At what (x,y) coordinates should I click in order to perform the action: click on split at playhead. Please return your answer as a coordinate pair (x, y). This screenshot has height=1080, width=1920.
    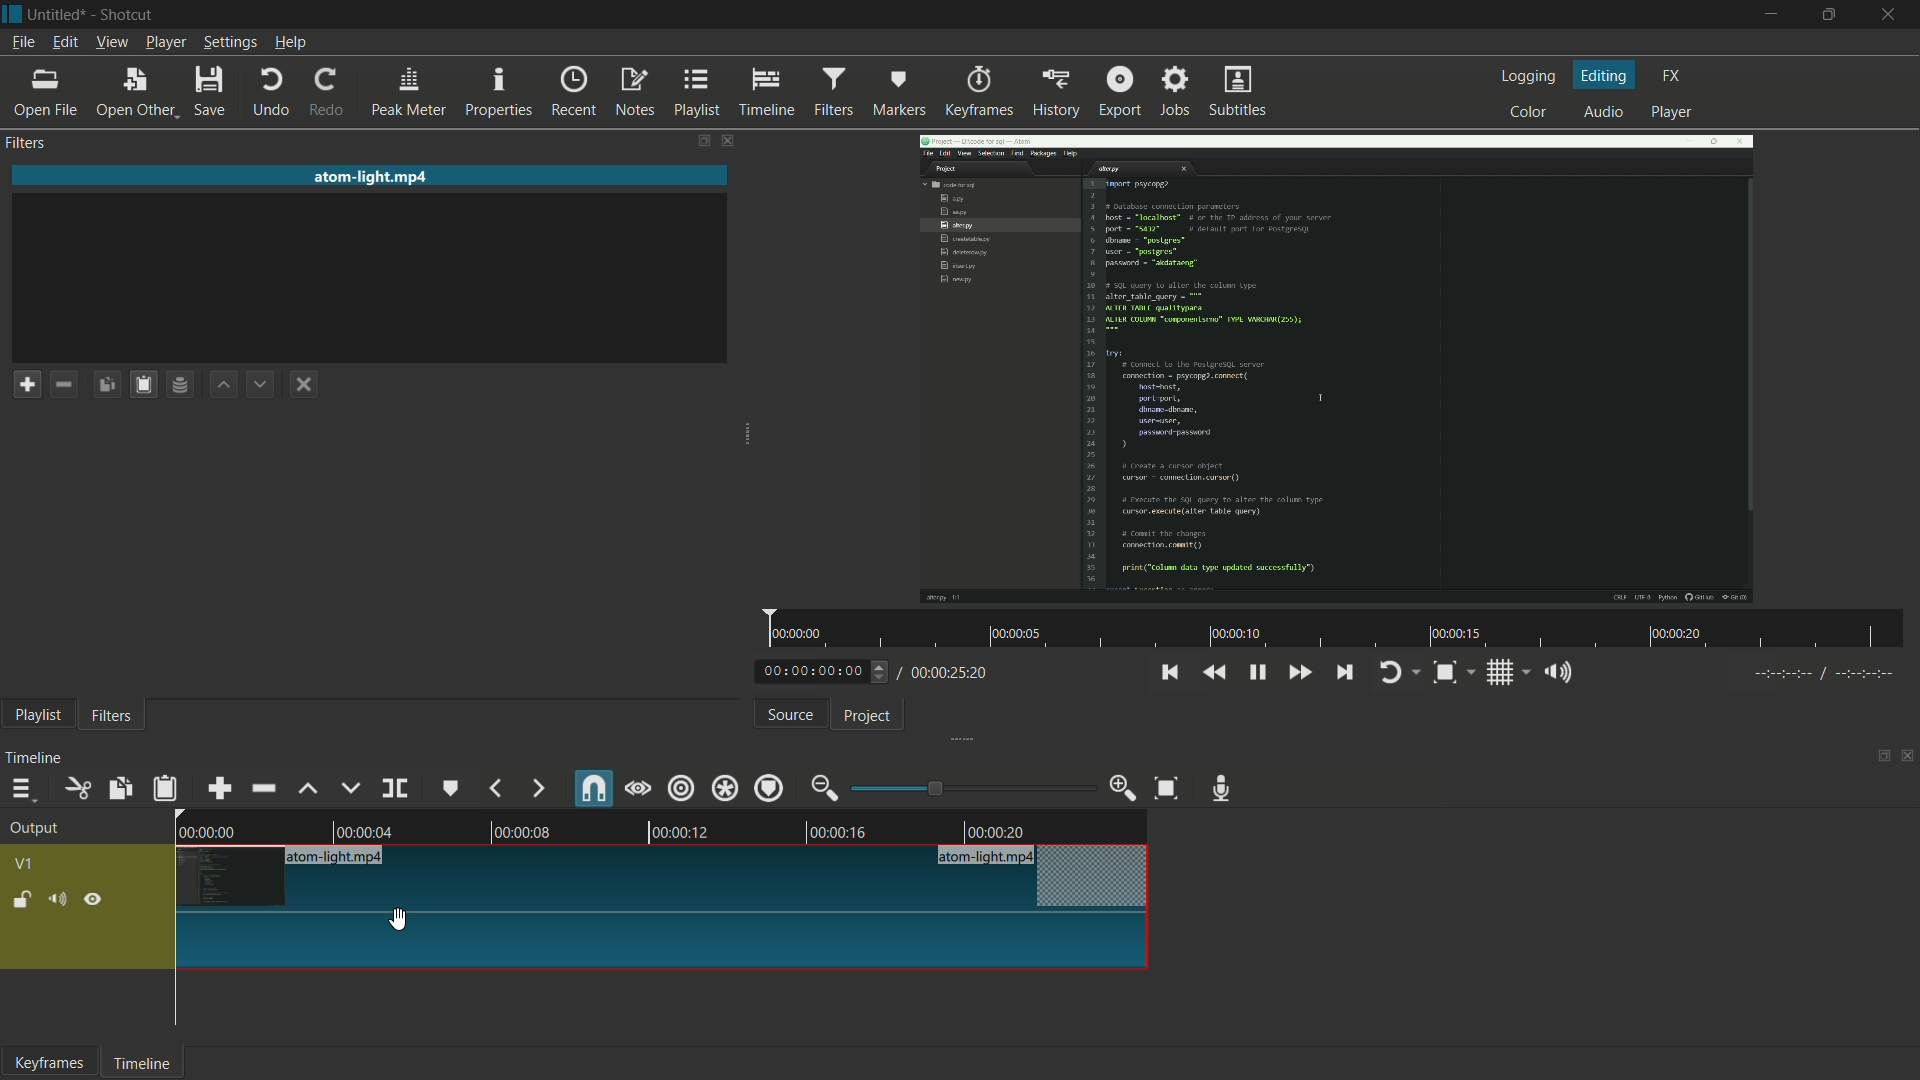
    Looking at the image, I should click on (395, 788).